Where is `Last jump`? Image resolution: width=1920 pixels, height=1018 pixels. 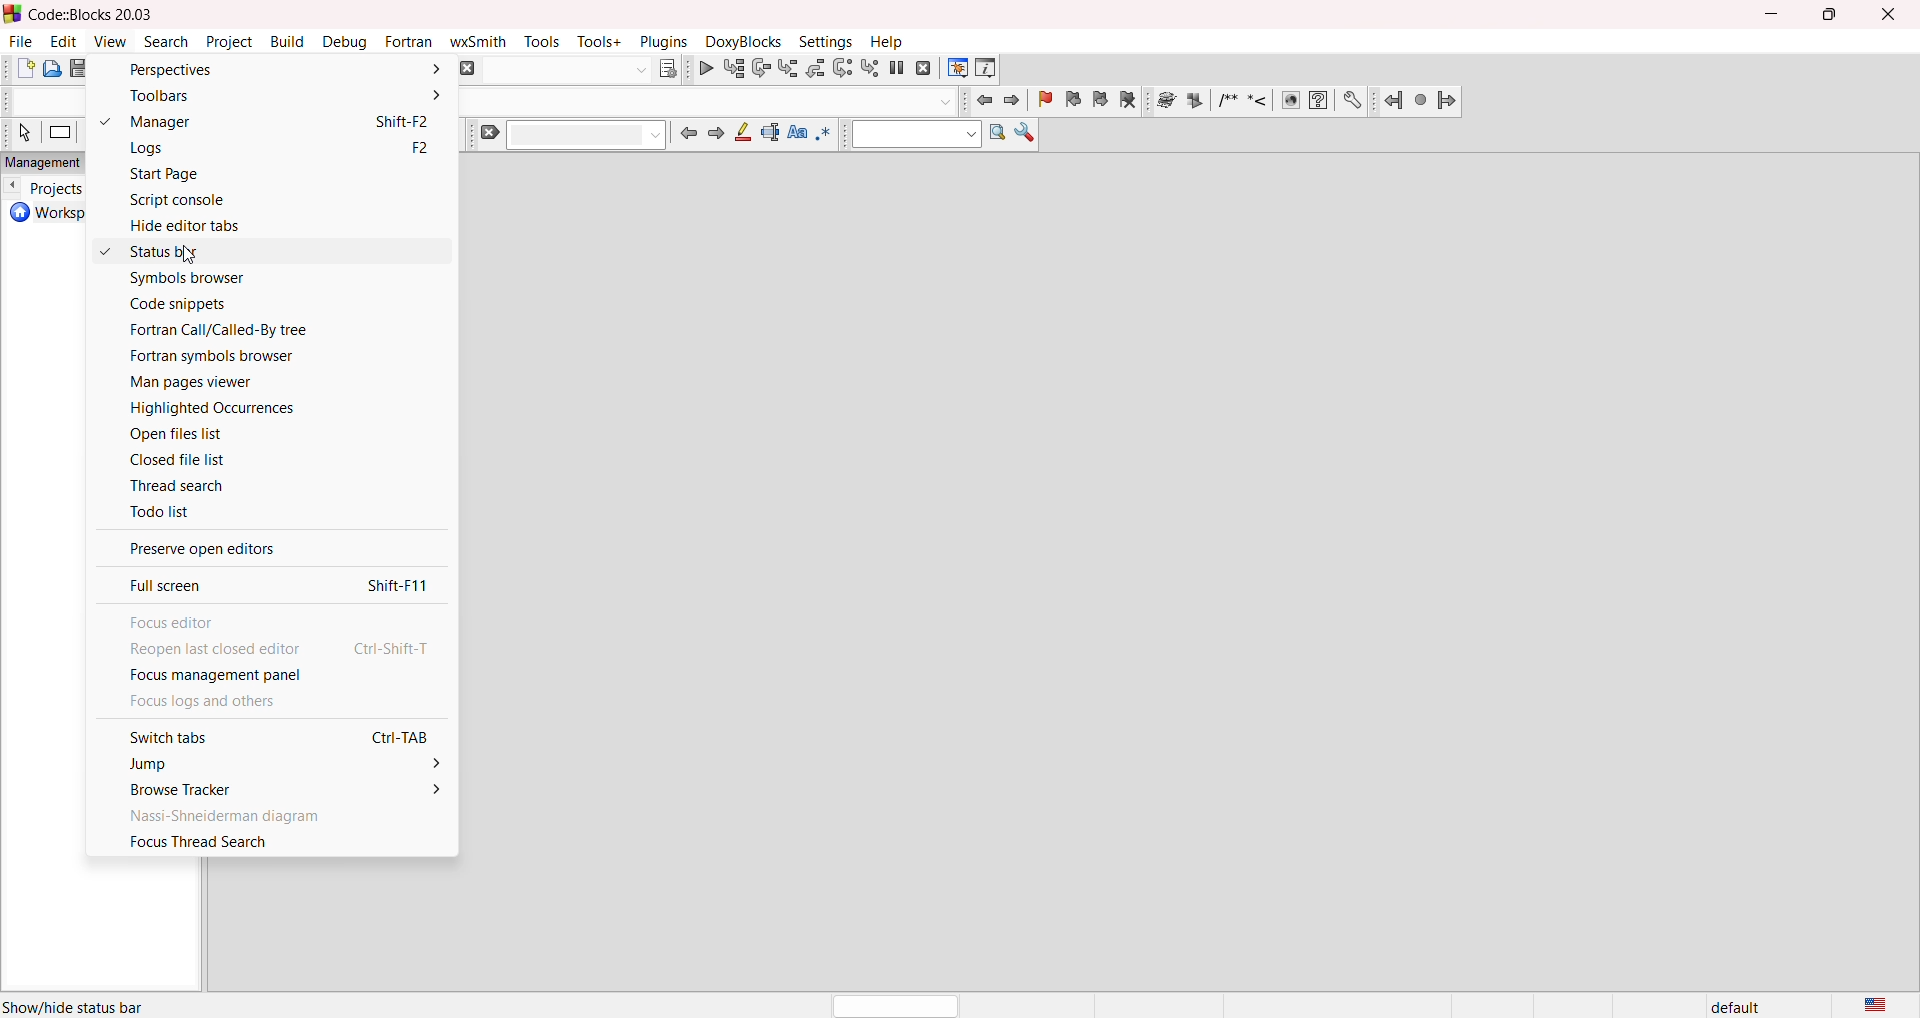
Last jump is located at coordinates (1420, 100).